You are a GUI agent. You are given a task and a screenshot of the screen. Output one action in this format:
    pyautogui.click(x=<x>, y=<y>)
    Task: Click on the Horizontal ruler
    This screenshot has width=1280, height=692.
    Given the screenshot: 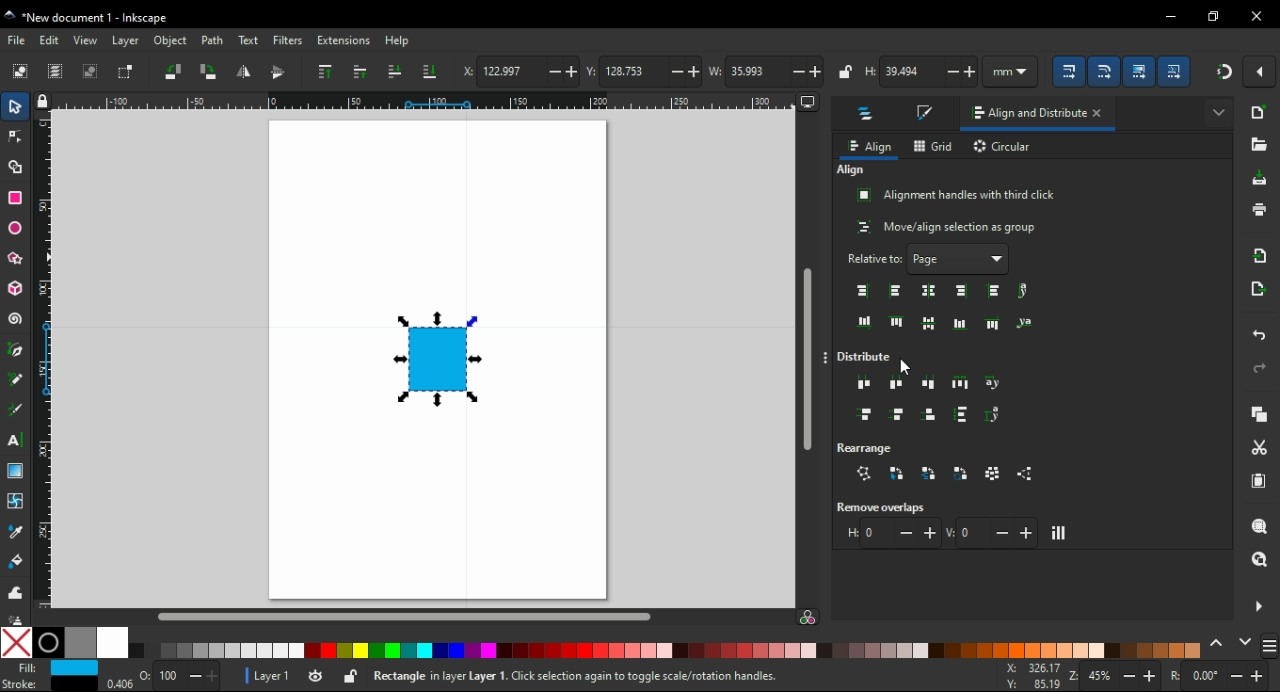 What is the action you would take?
    pyautogui.click(x=415, y=101)
    